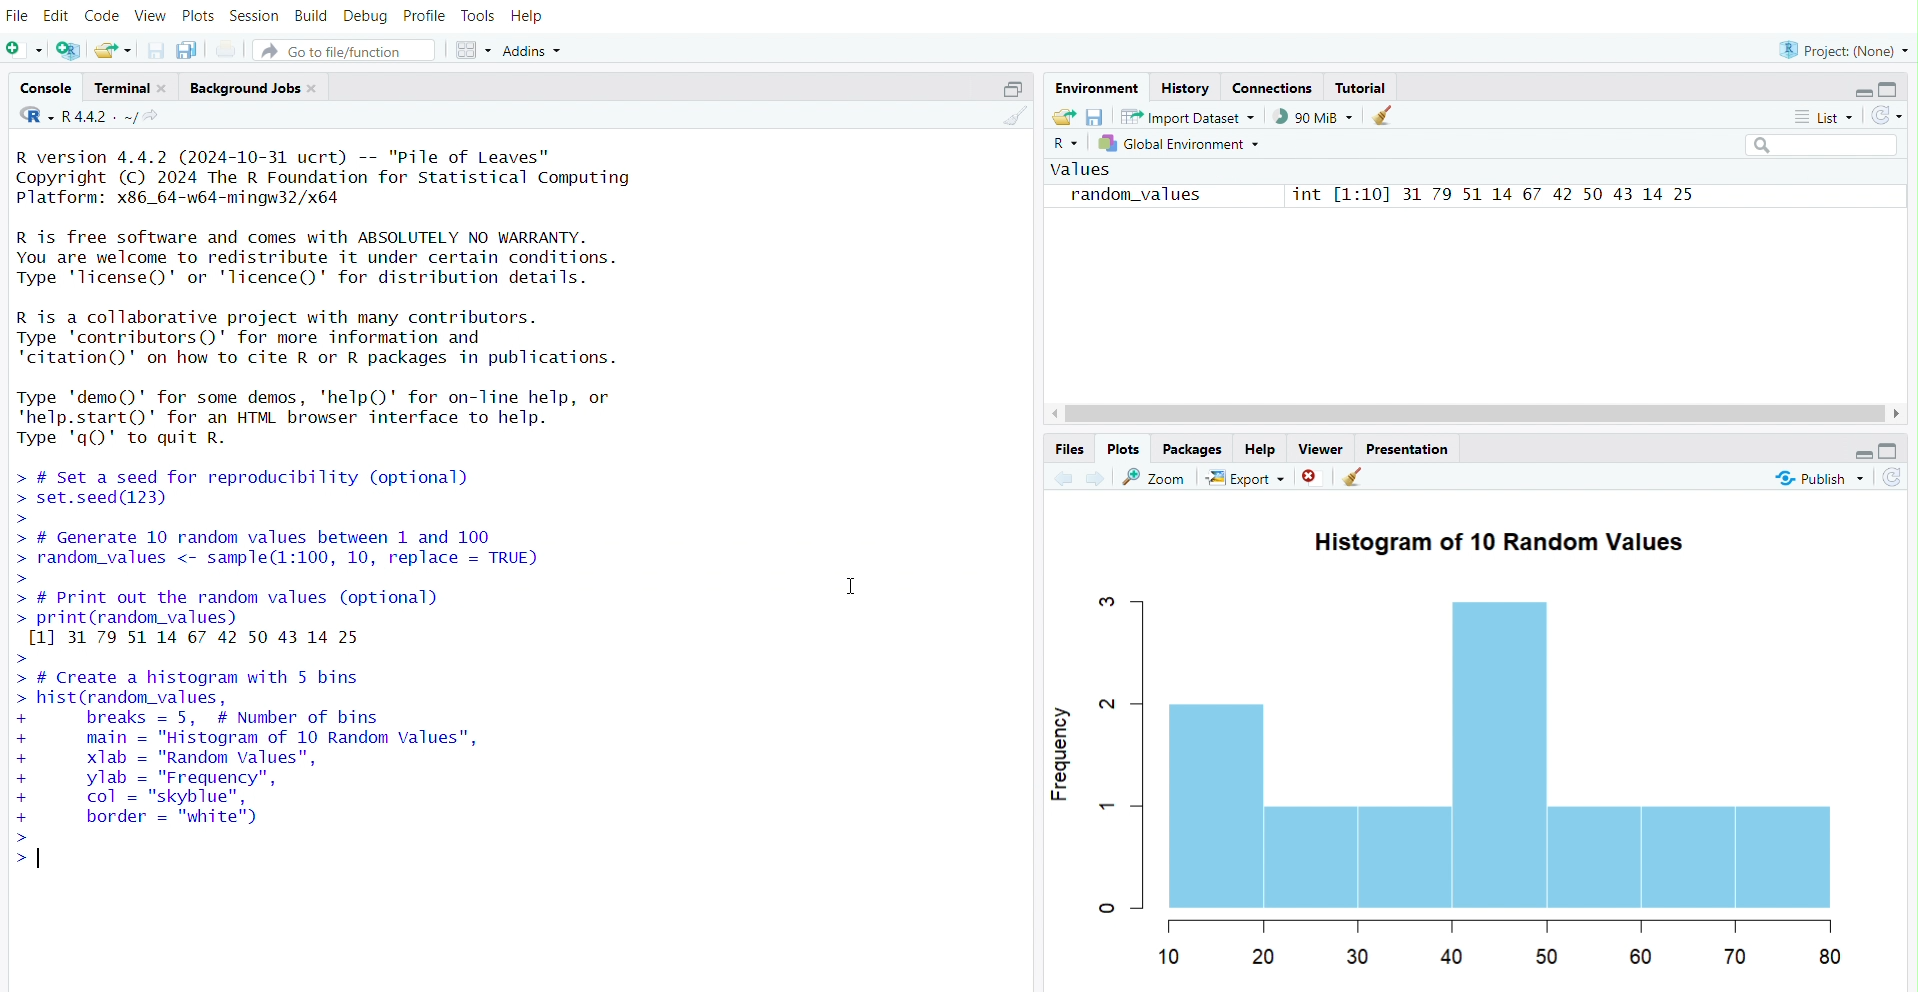 The image size is (1918, 992). I want to click on frequency, so click(1064, 751).